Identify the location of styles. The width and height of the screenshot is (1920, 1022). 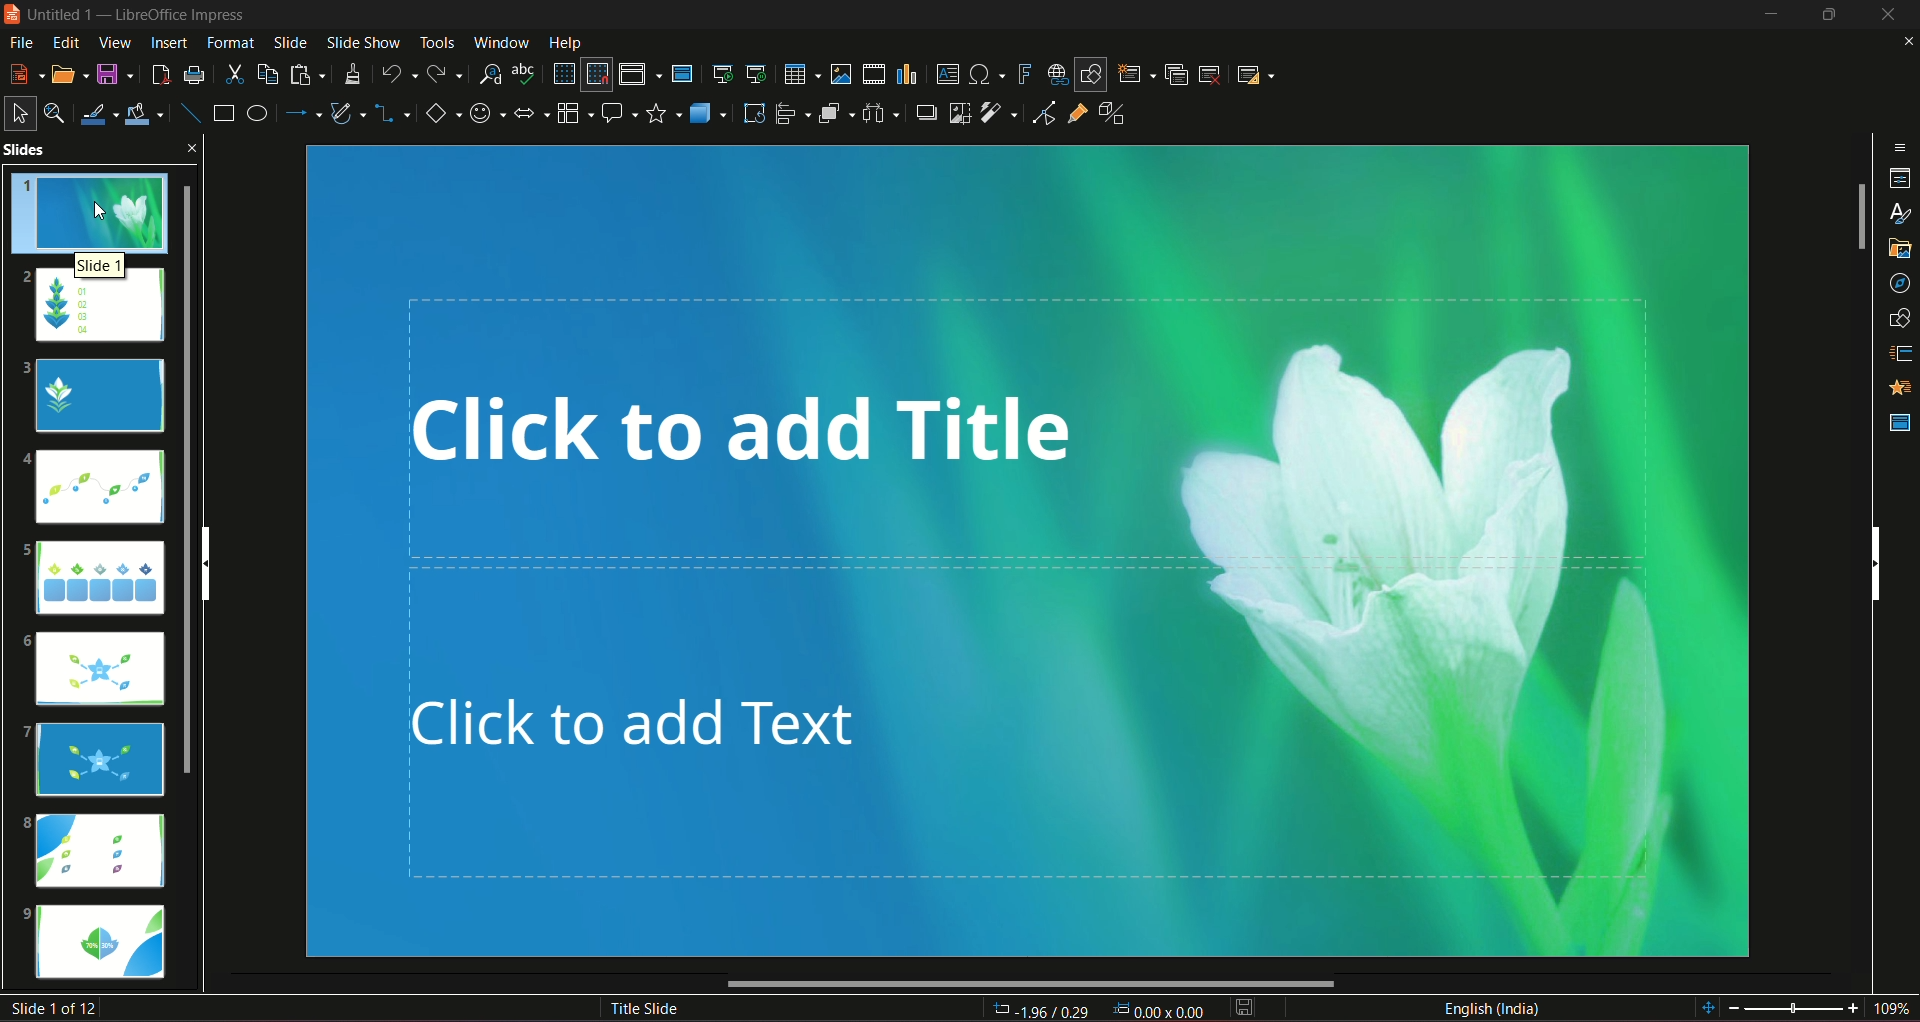
(1896, 213).